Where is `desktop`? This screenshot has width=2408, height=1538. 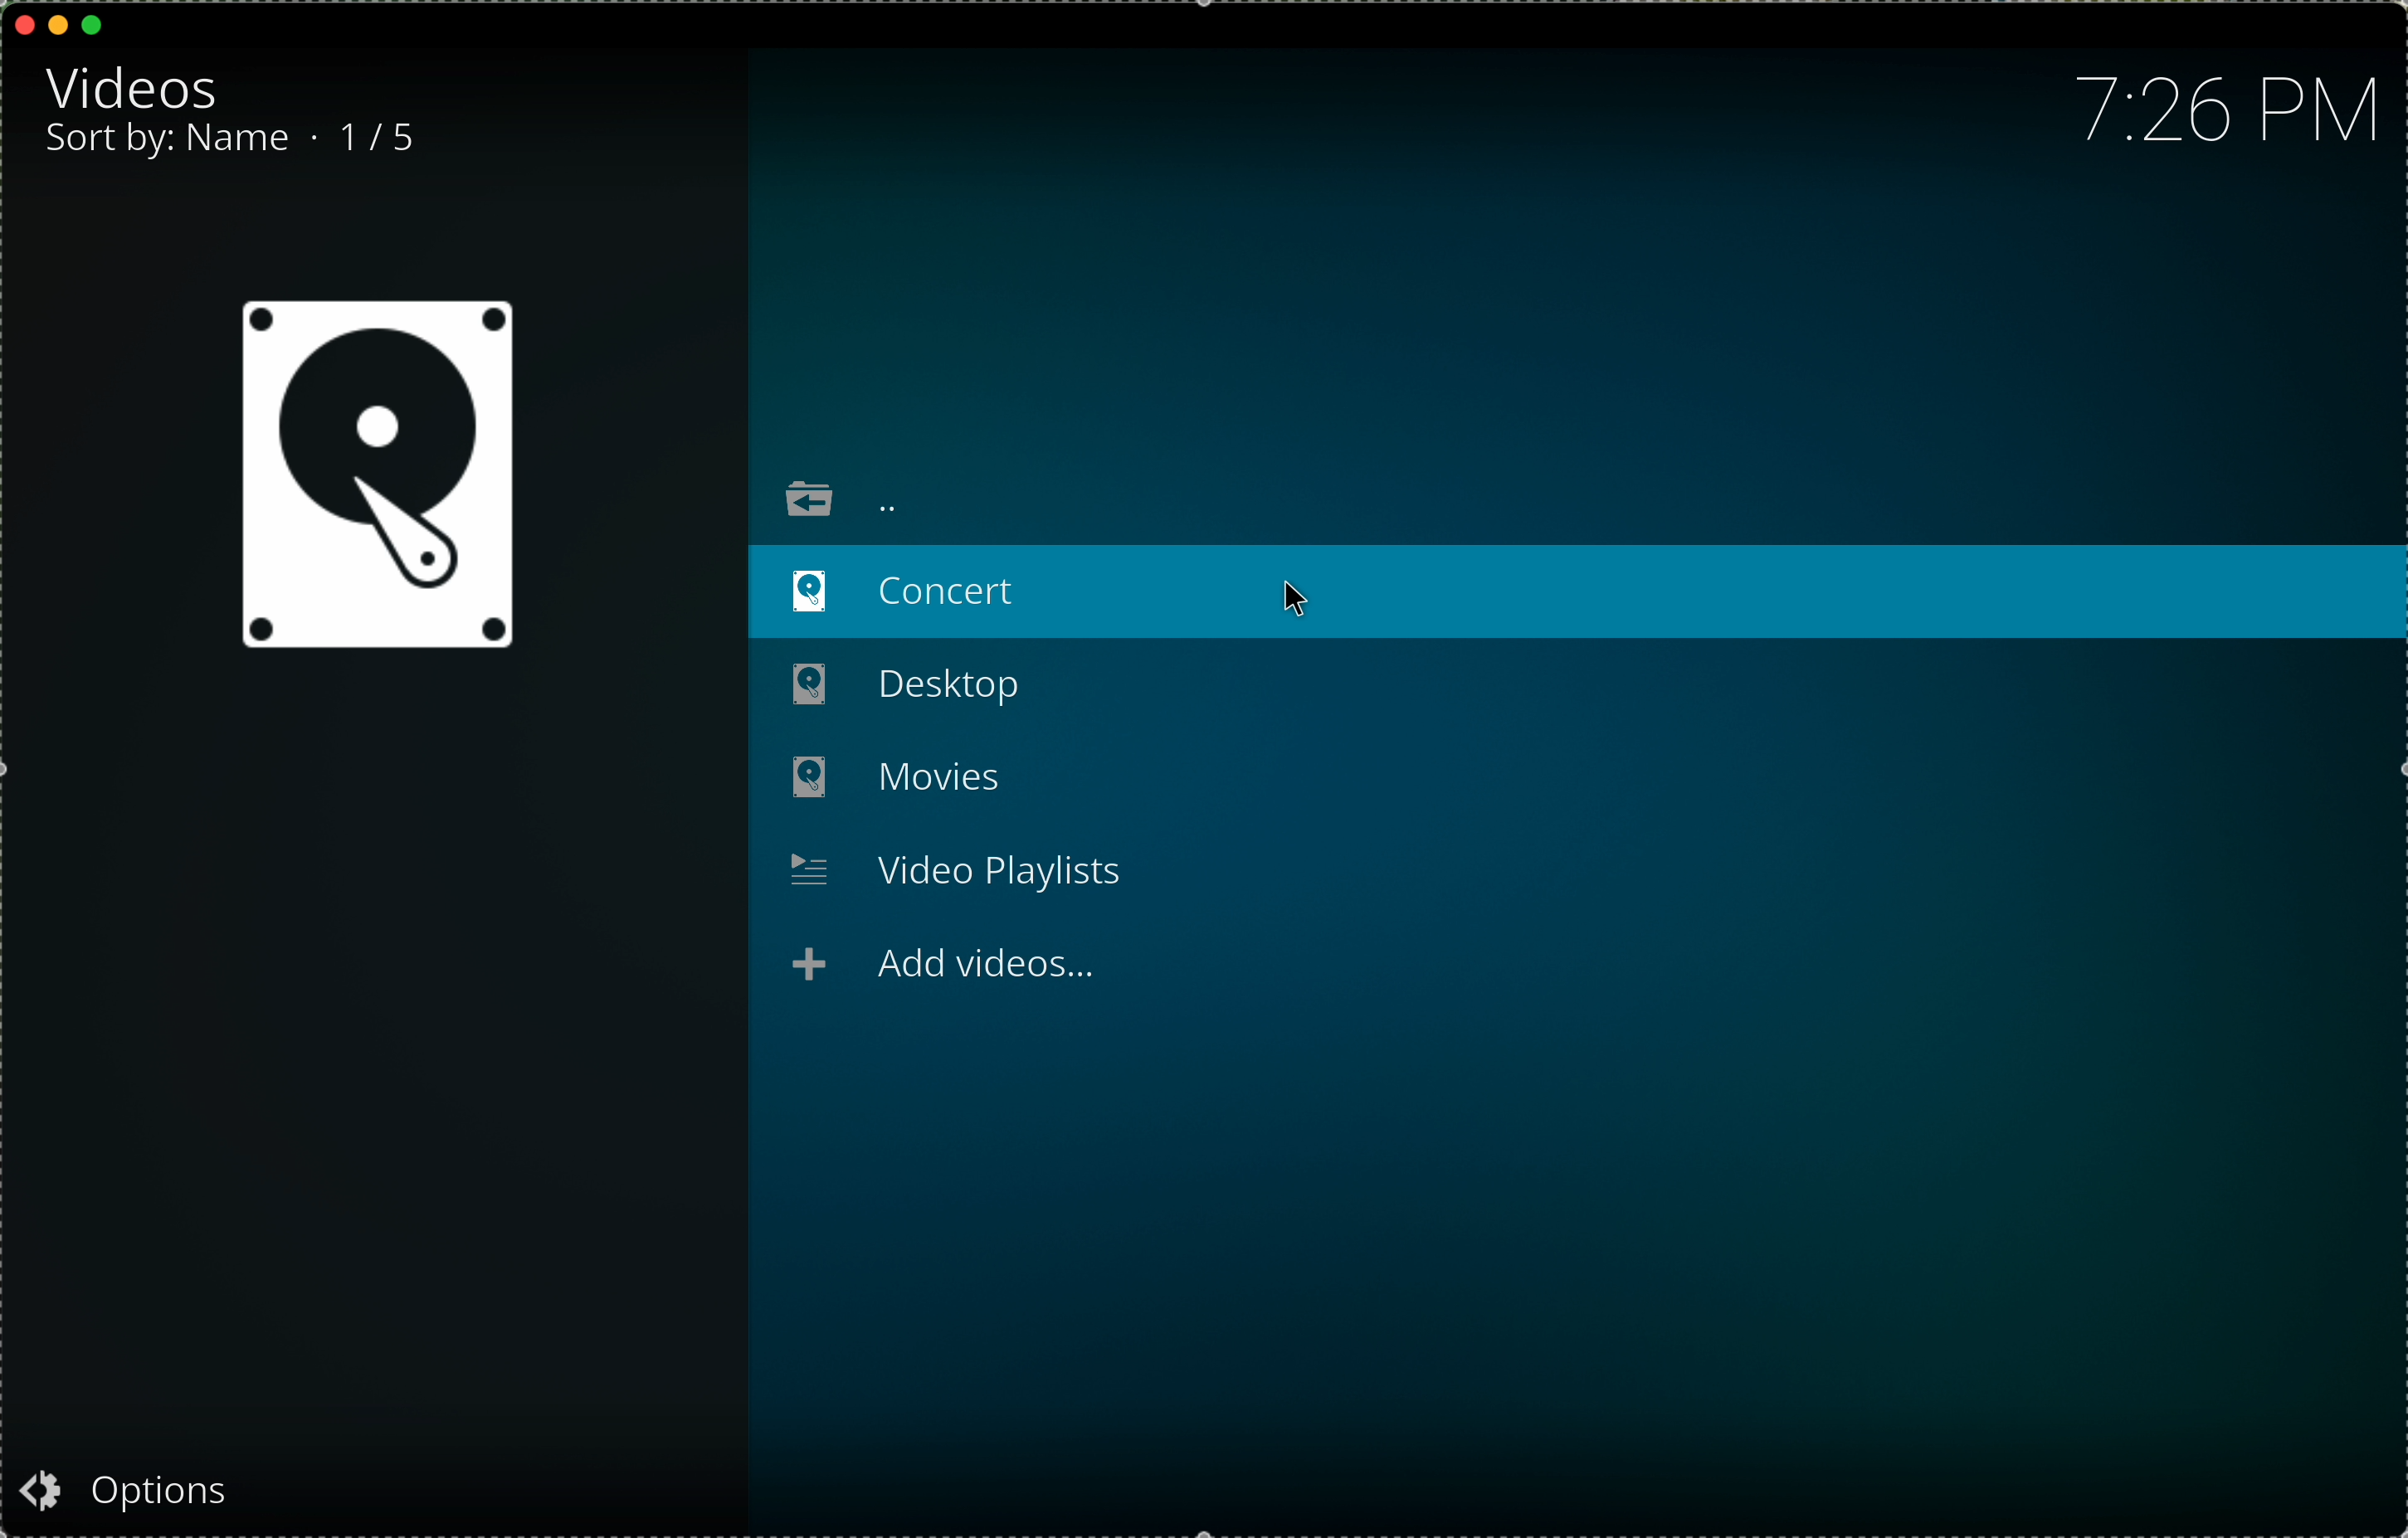 desktop is located at coordinates (909, 688).